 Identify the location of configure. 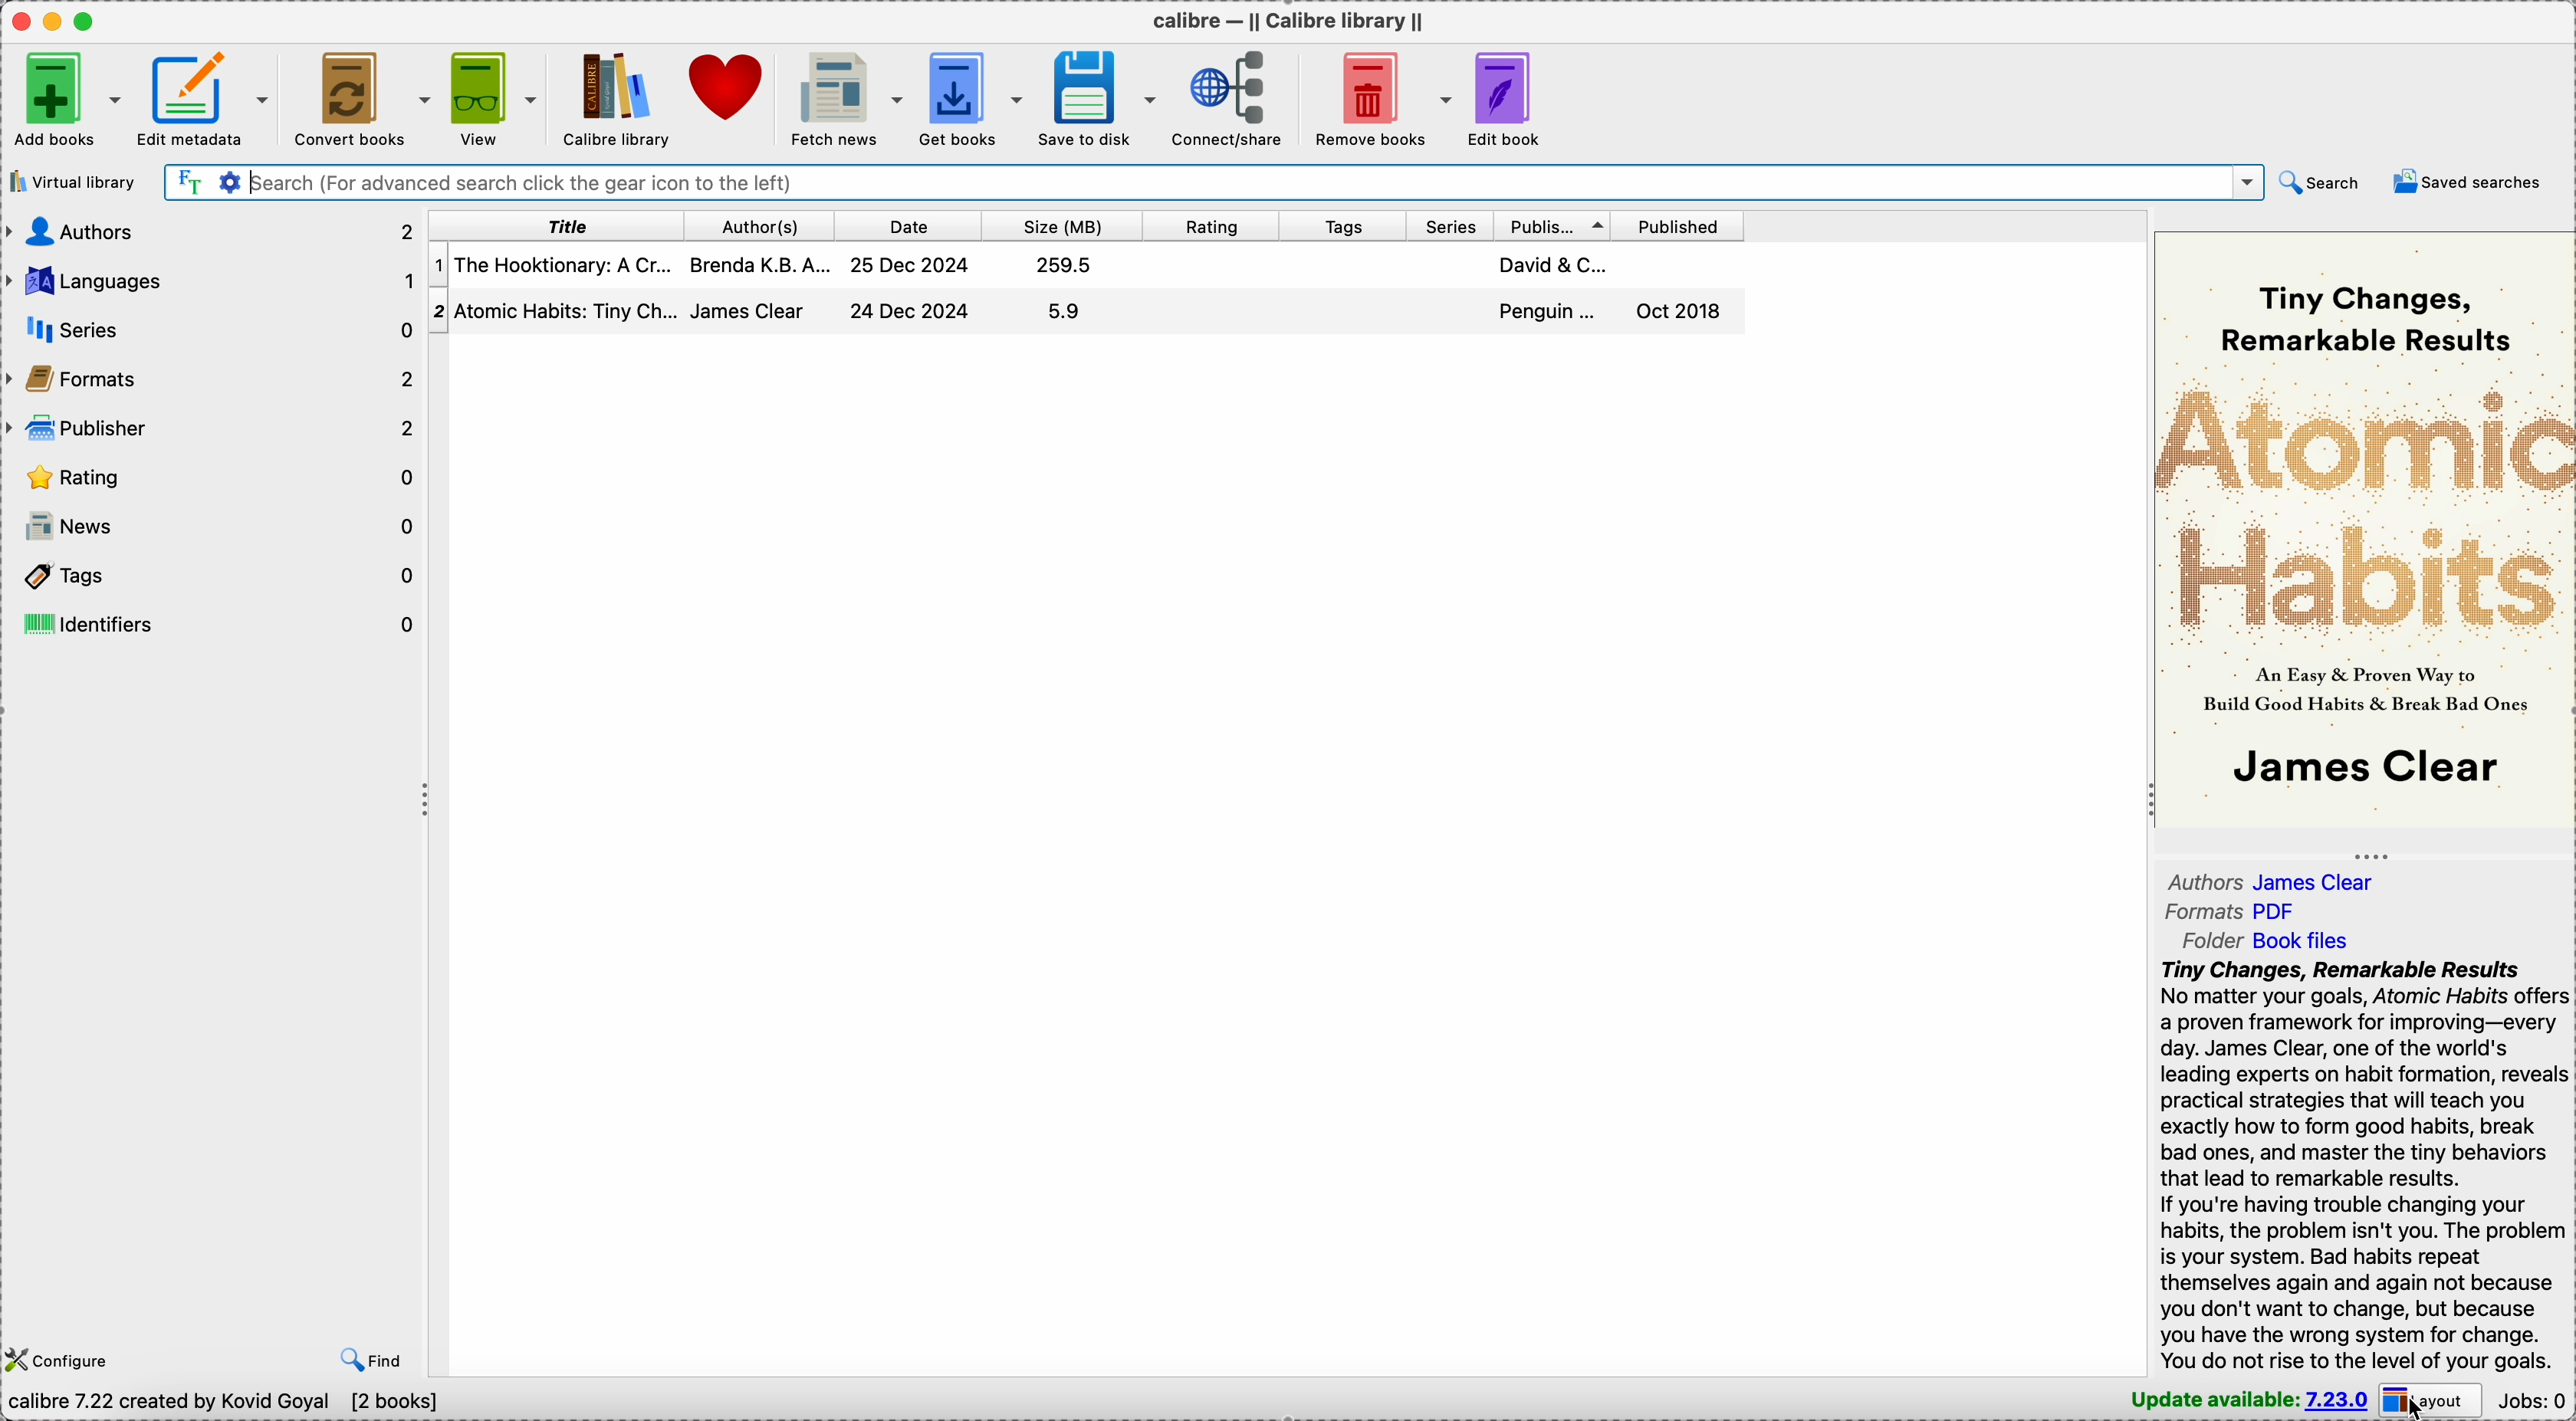
(68, 1362).